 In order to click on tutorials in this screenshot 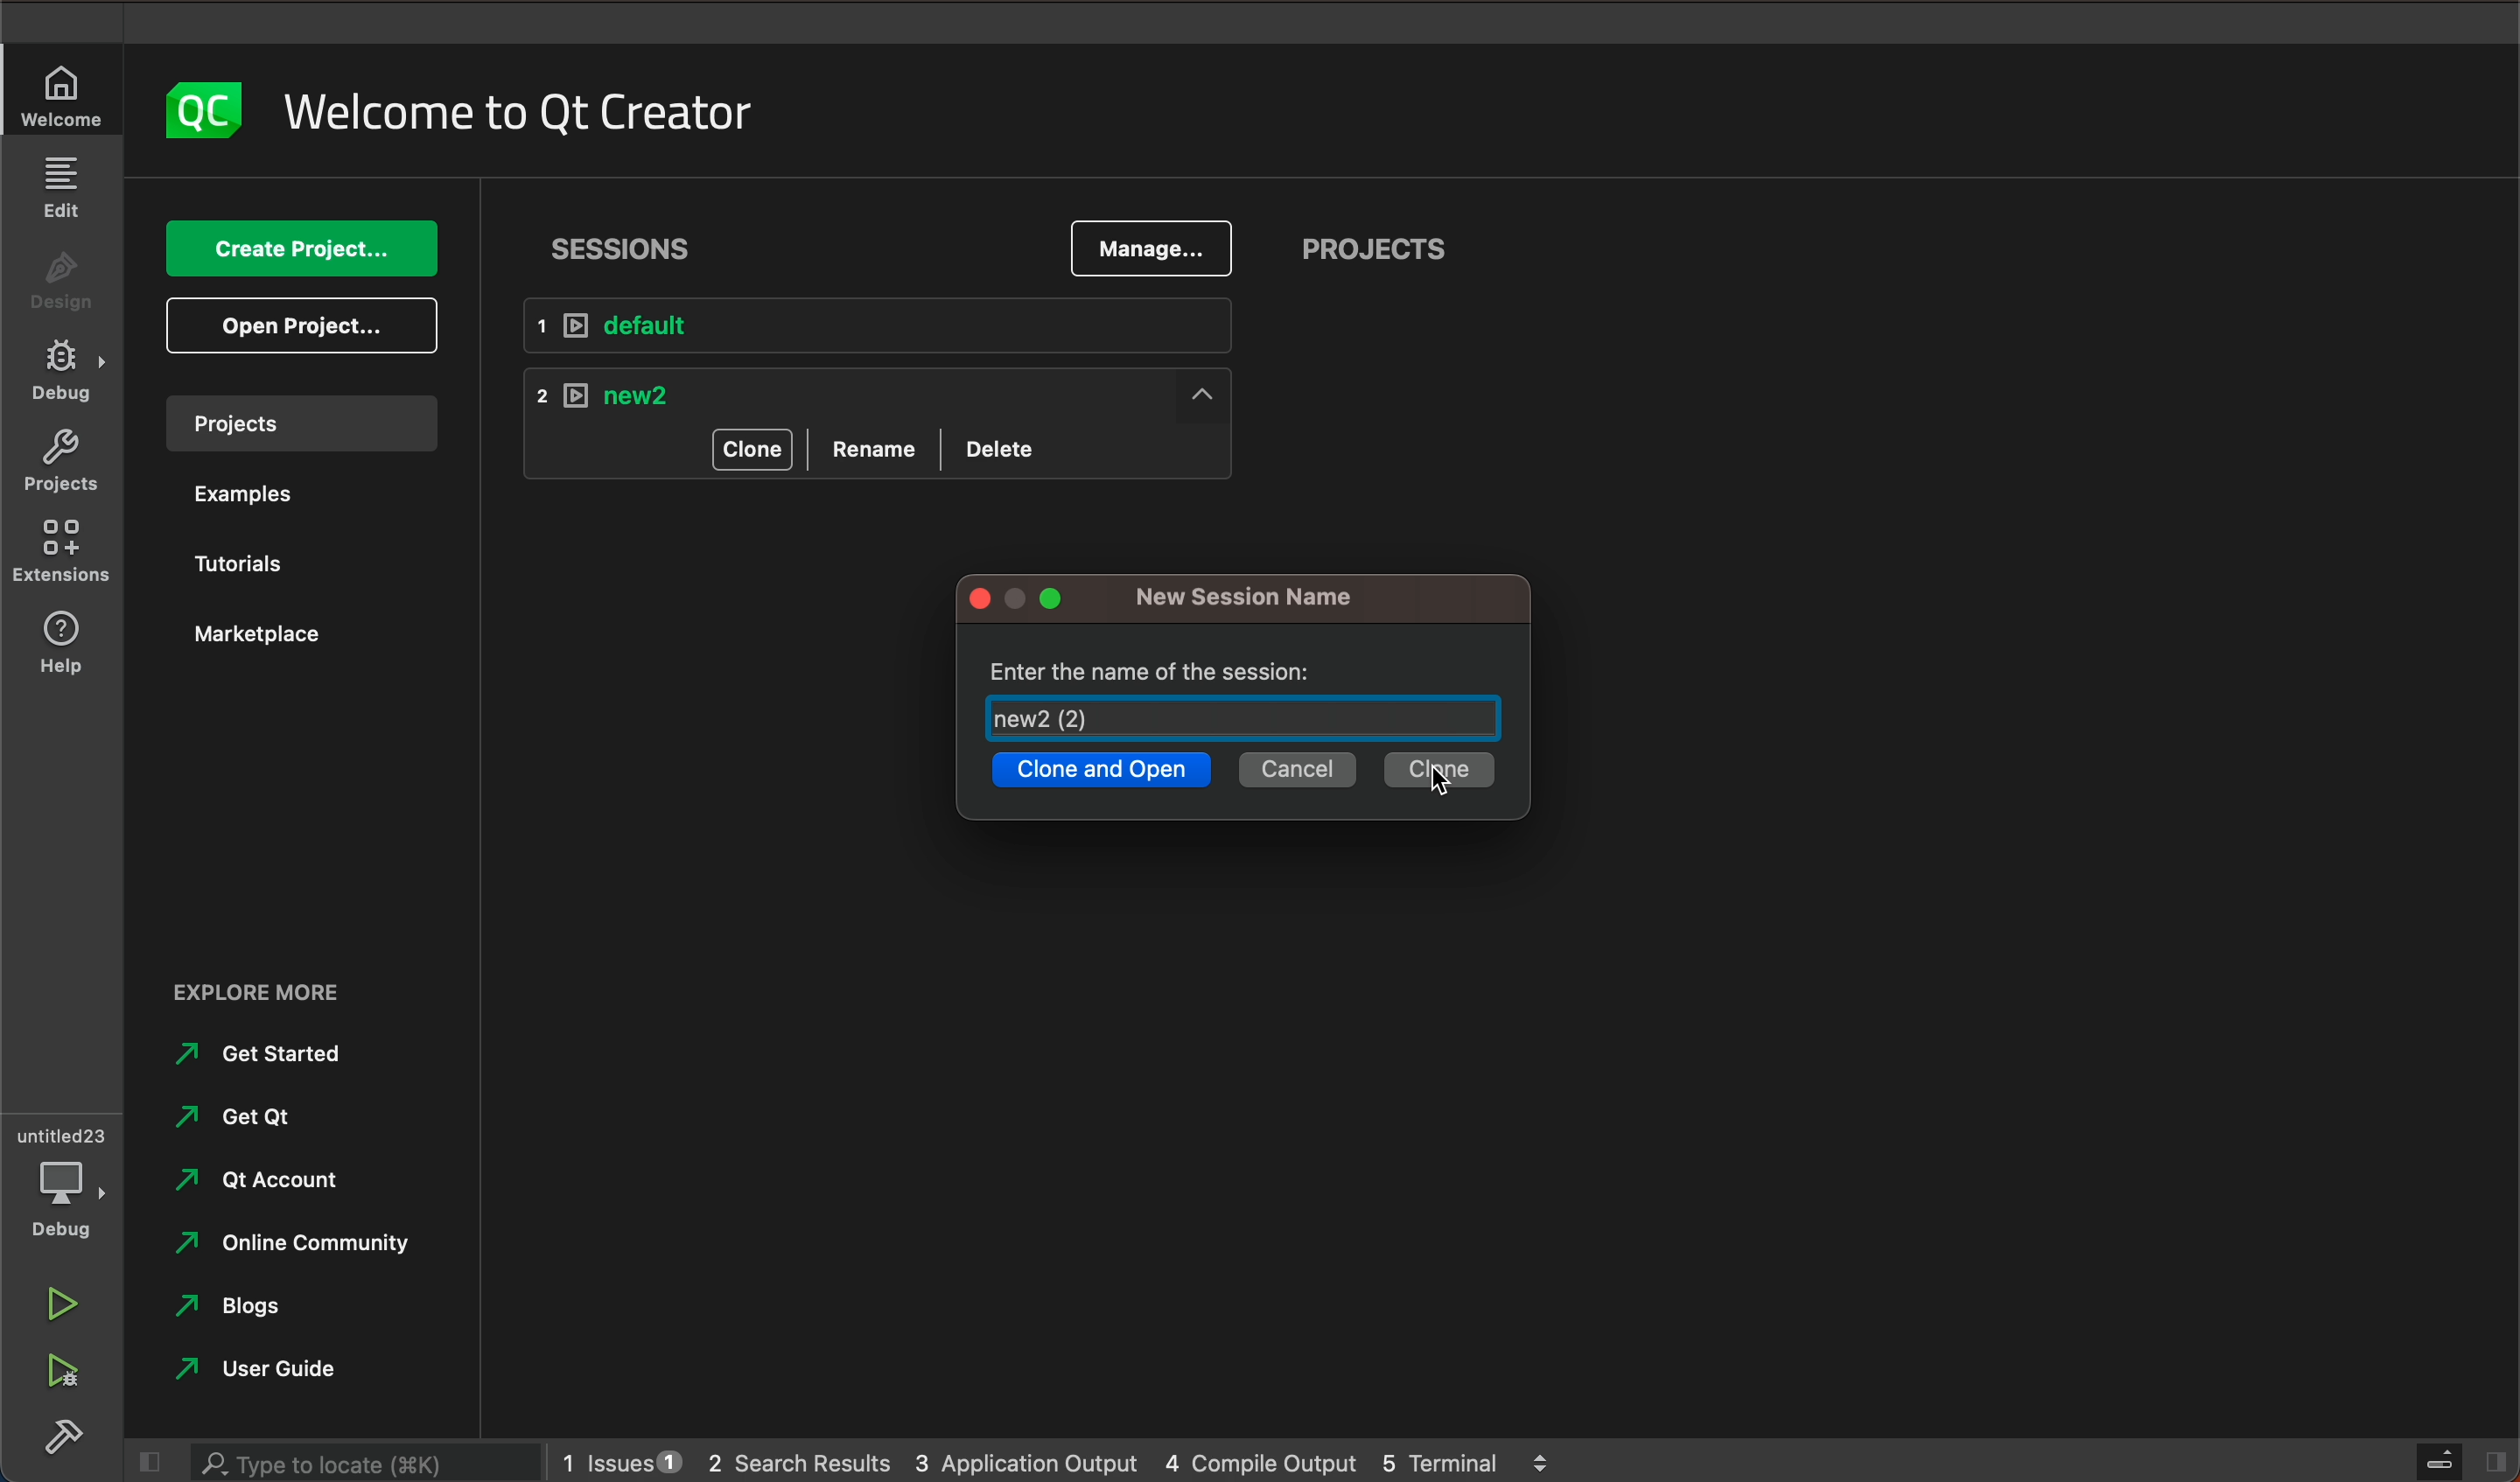, I will do `click(232, 555)`.